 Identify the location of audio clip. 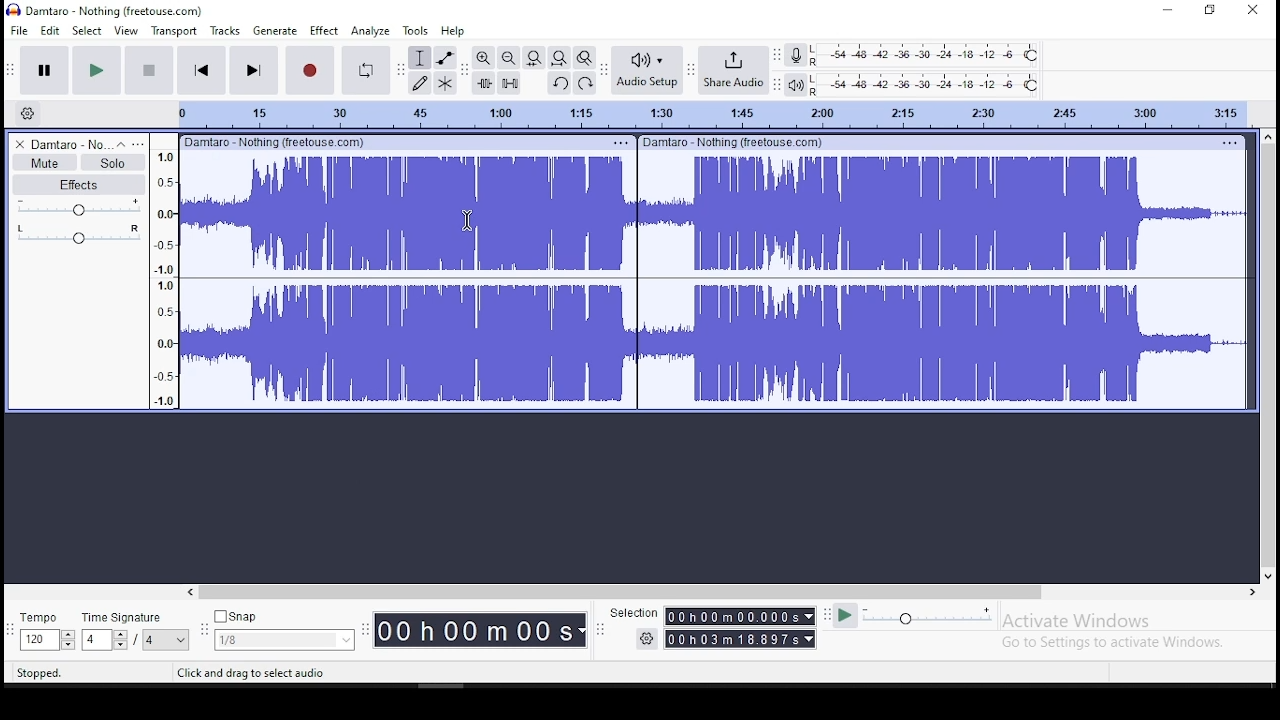
(406, 281).